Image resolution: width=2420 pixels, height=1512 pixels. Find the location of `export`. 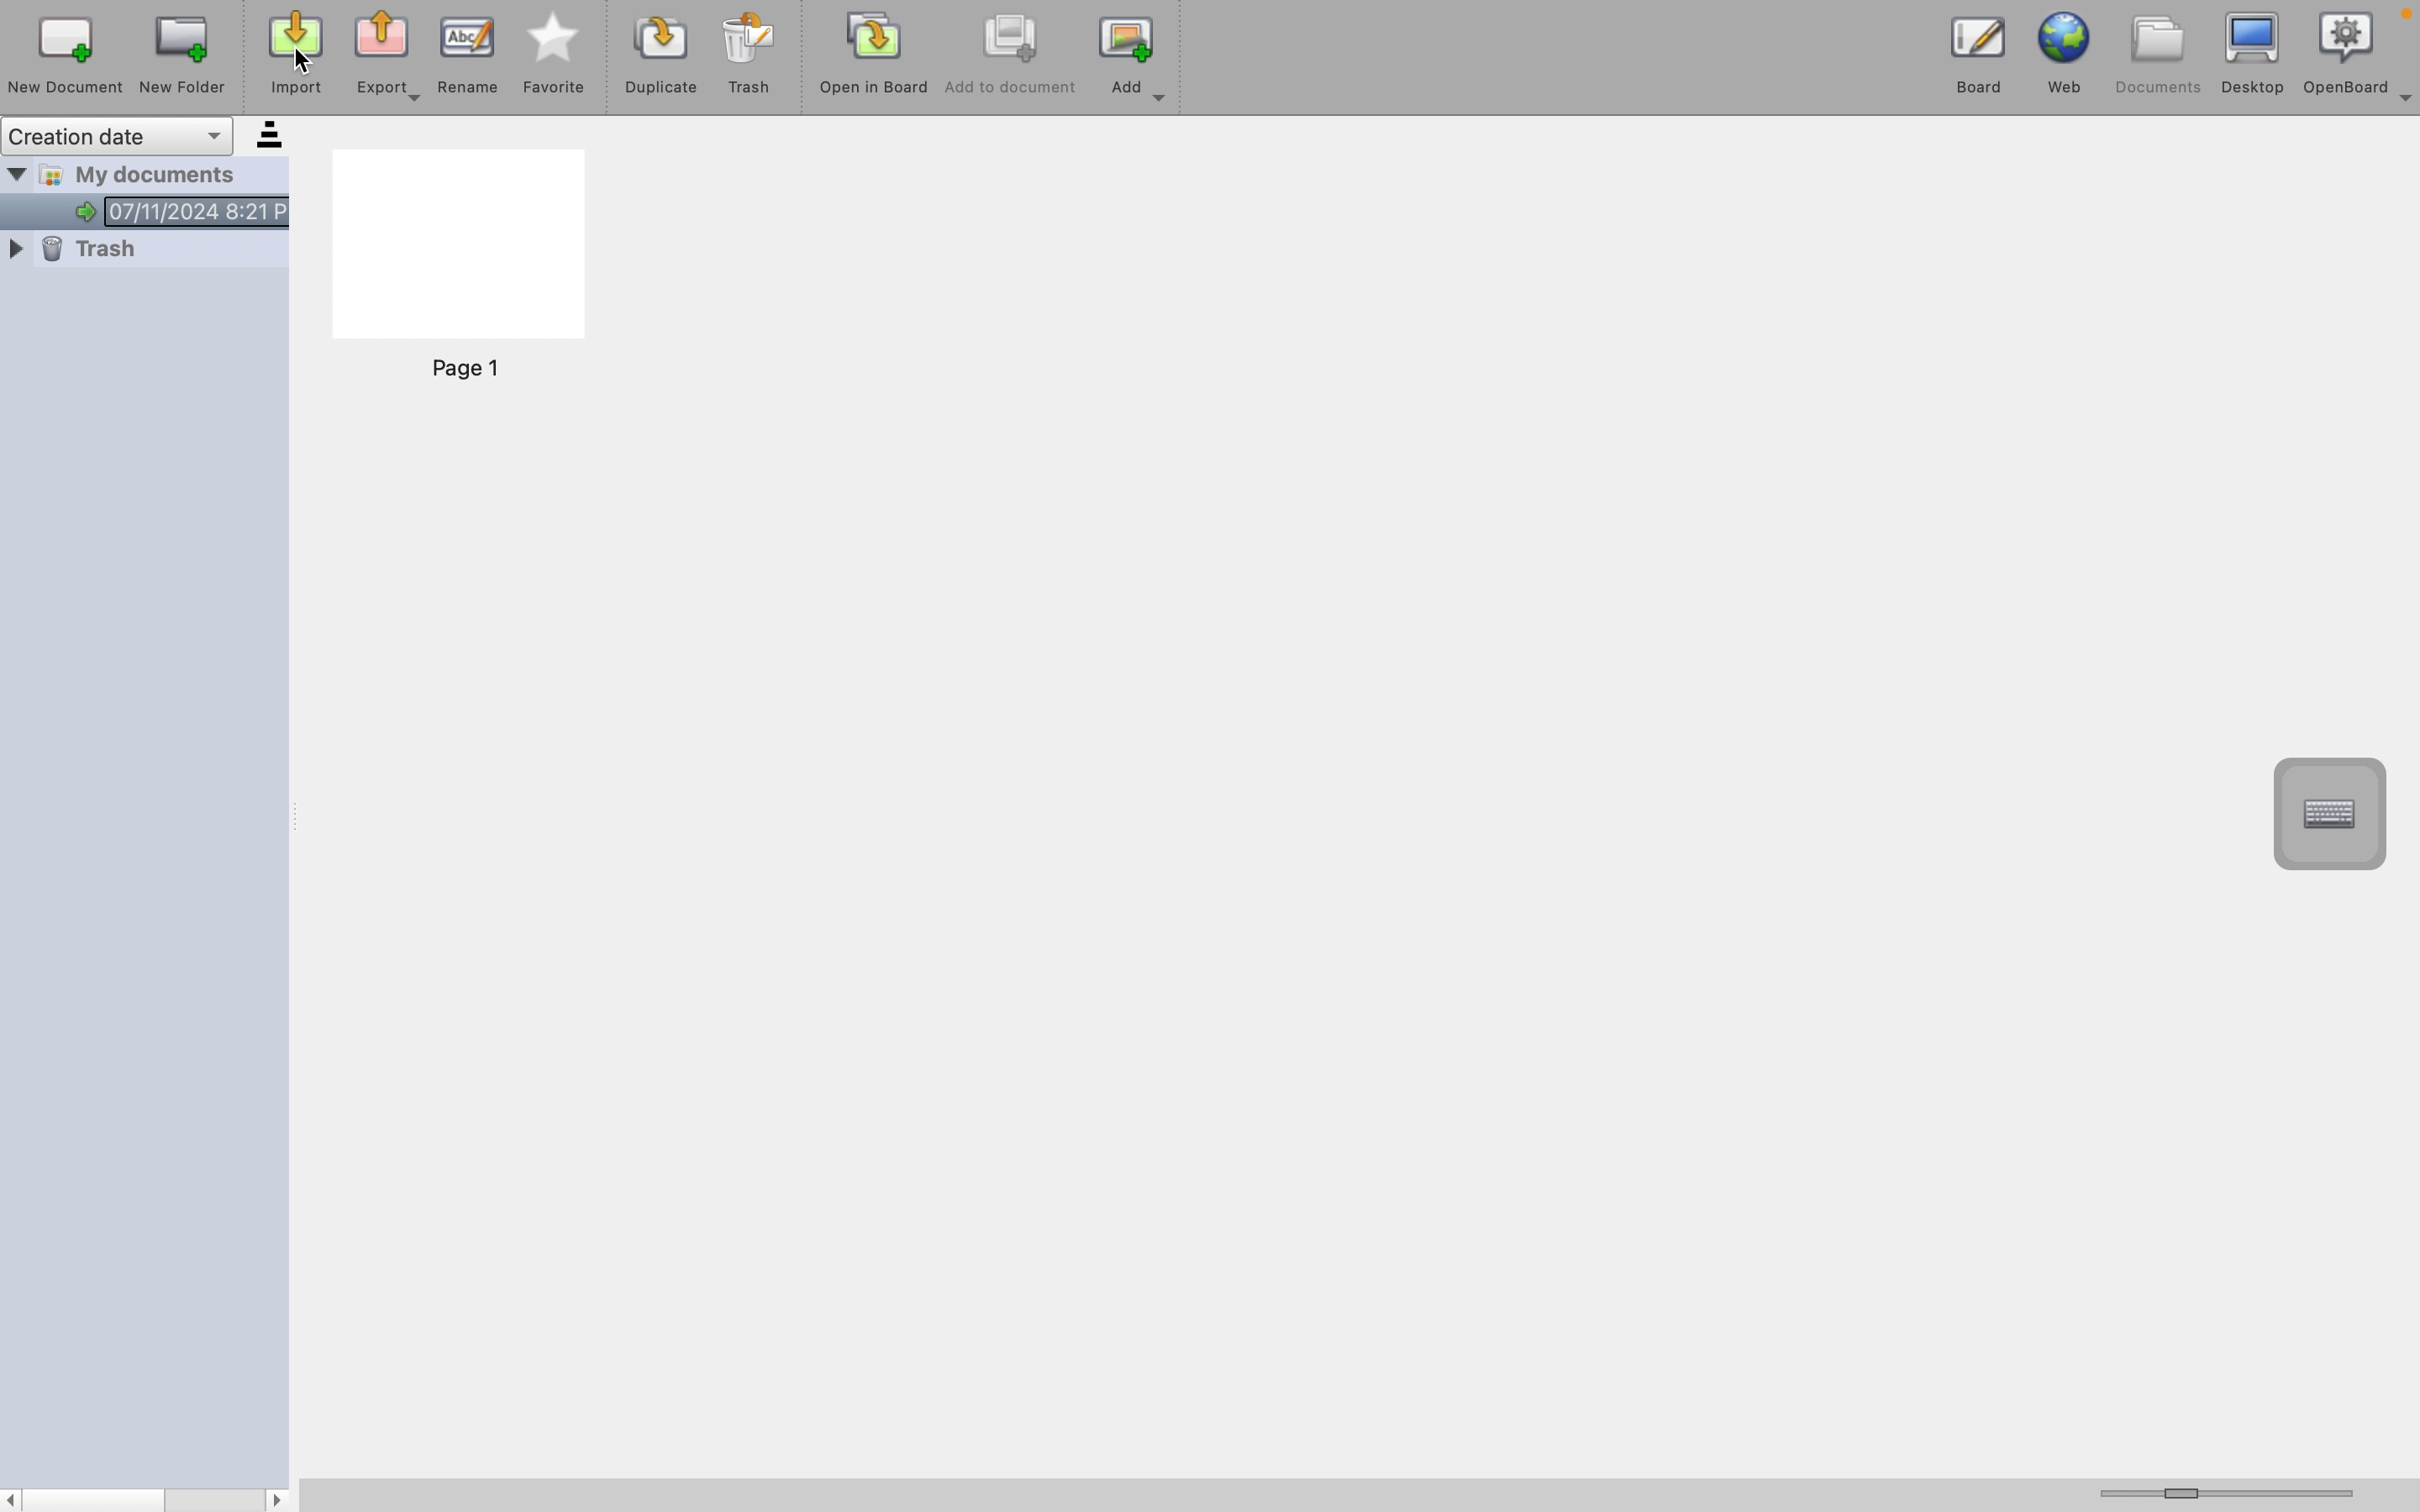

export is located at coordinates (393, 57).